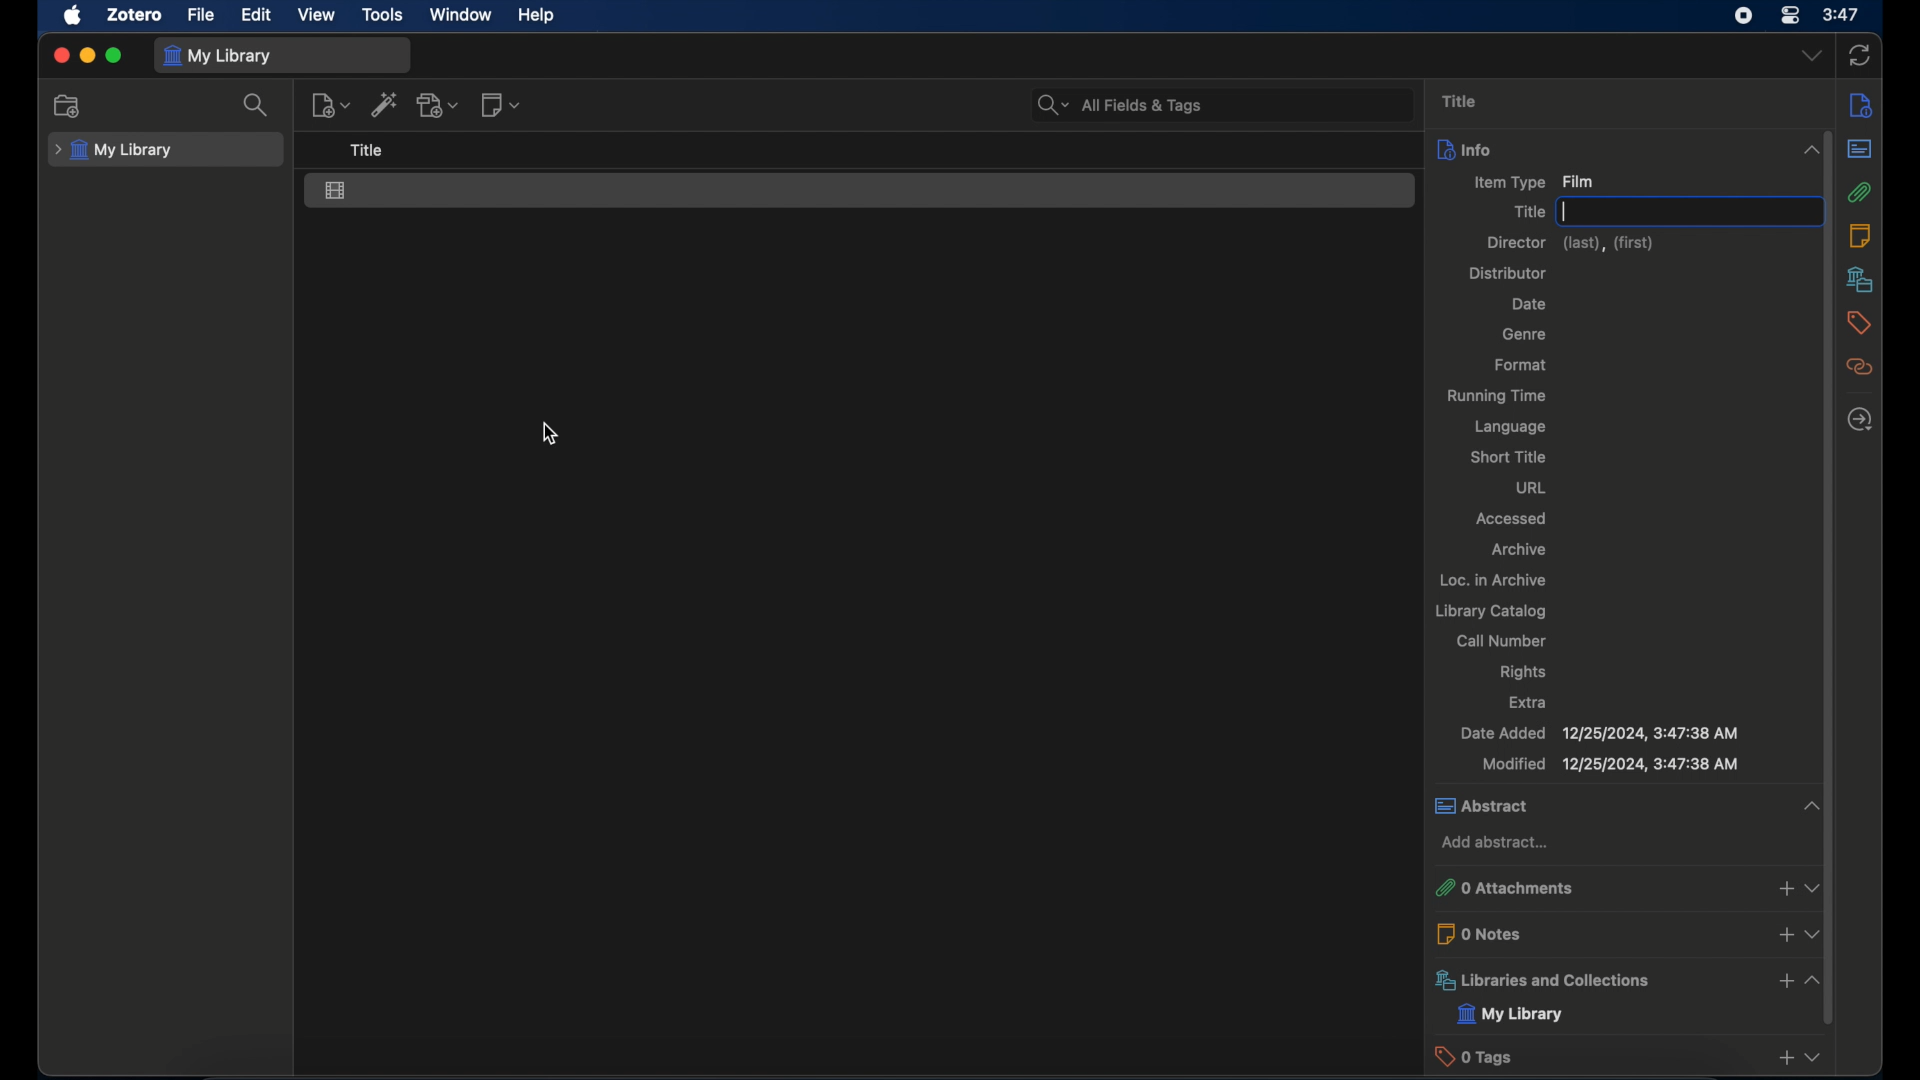 This screenshot has width=1920, height=1080. Describe the element at coordinates (1861, 420) in the screenshot. I see `locate` at that location.